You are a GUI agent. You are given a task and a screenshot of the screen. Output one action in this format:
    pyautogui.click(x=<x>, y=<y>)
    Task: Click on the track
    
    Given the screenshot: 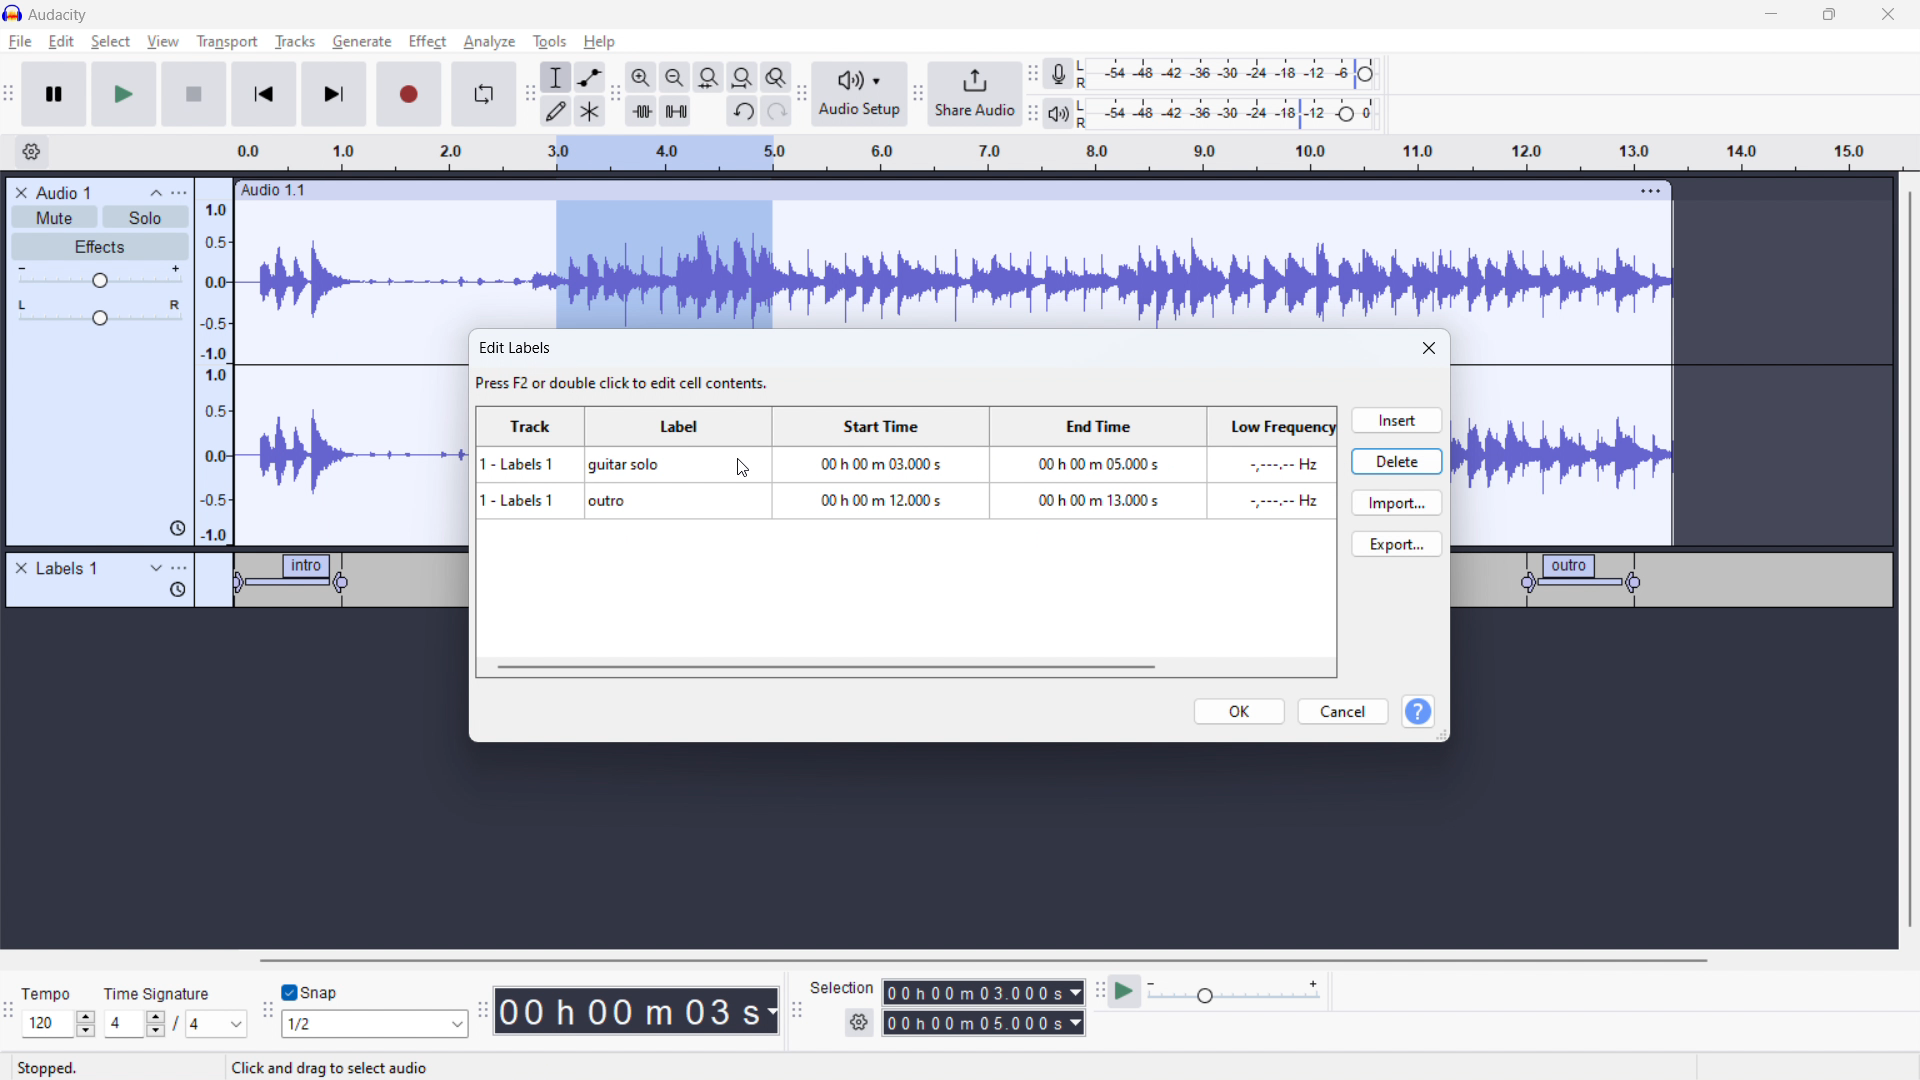 What is the action you would take?
    pyautogui.click(x=533, y=481)
    